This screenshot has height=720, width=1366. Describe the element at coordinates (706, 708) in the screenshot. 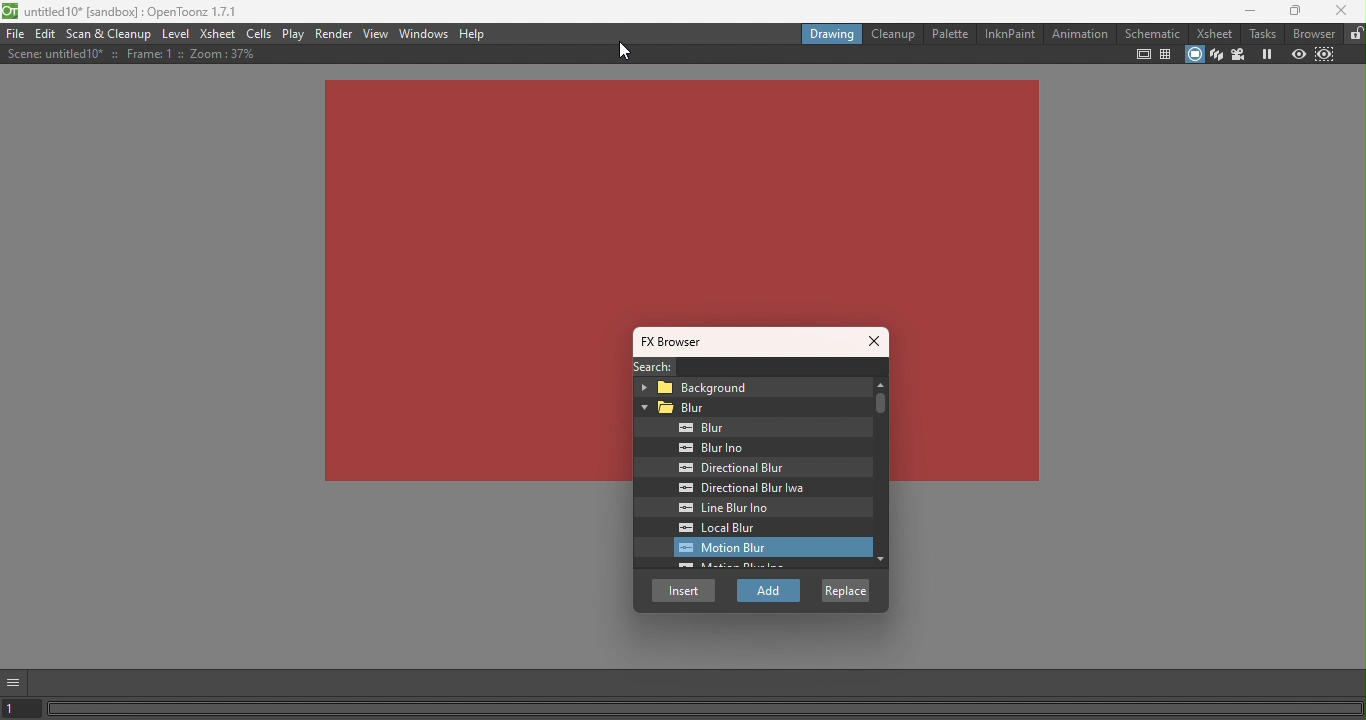

I see `Horizontal scroll bar` at that location.